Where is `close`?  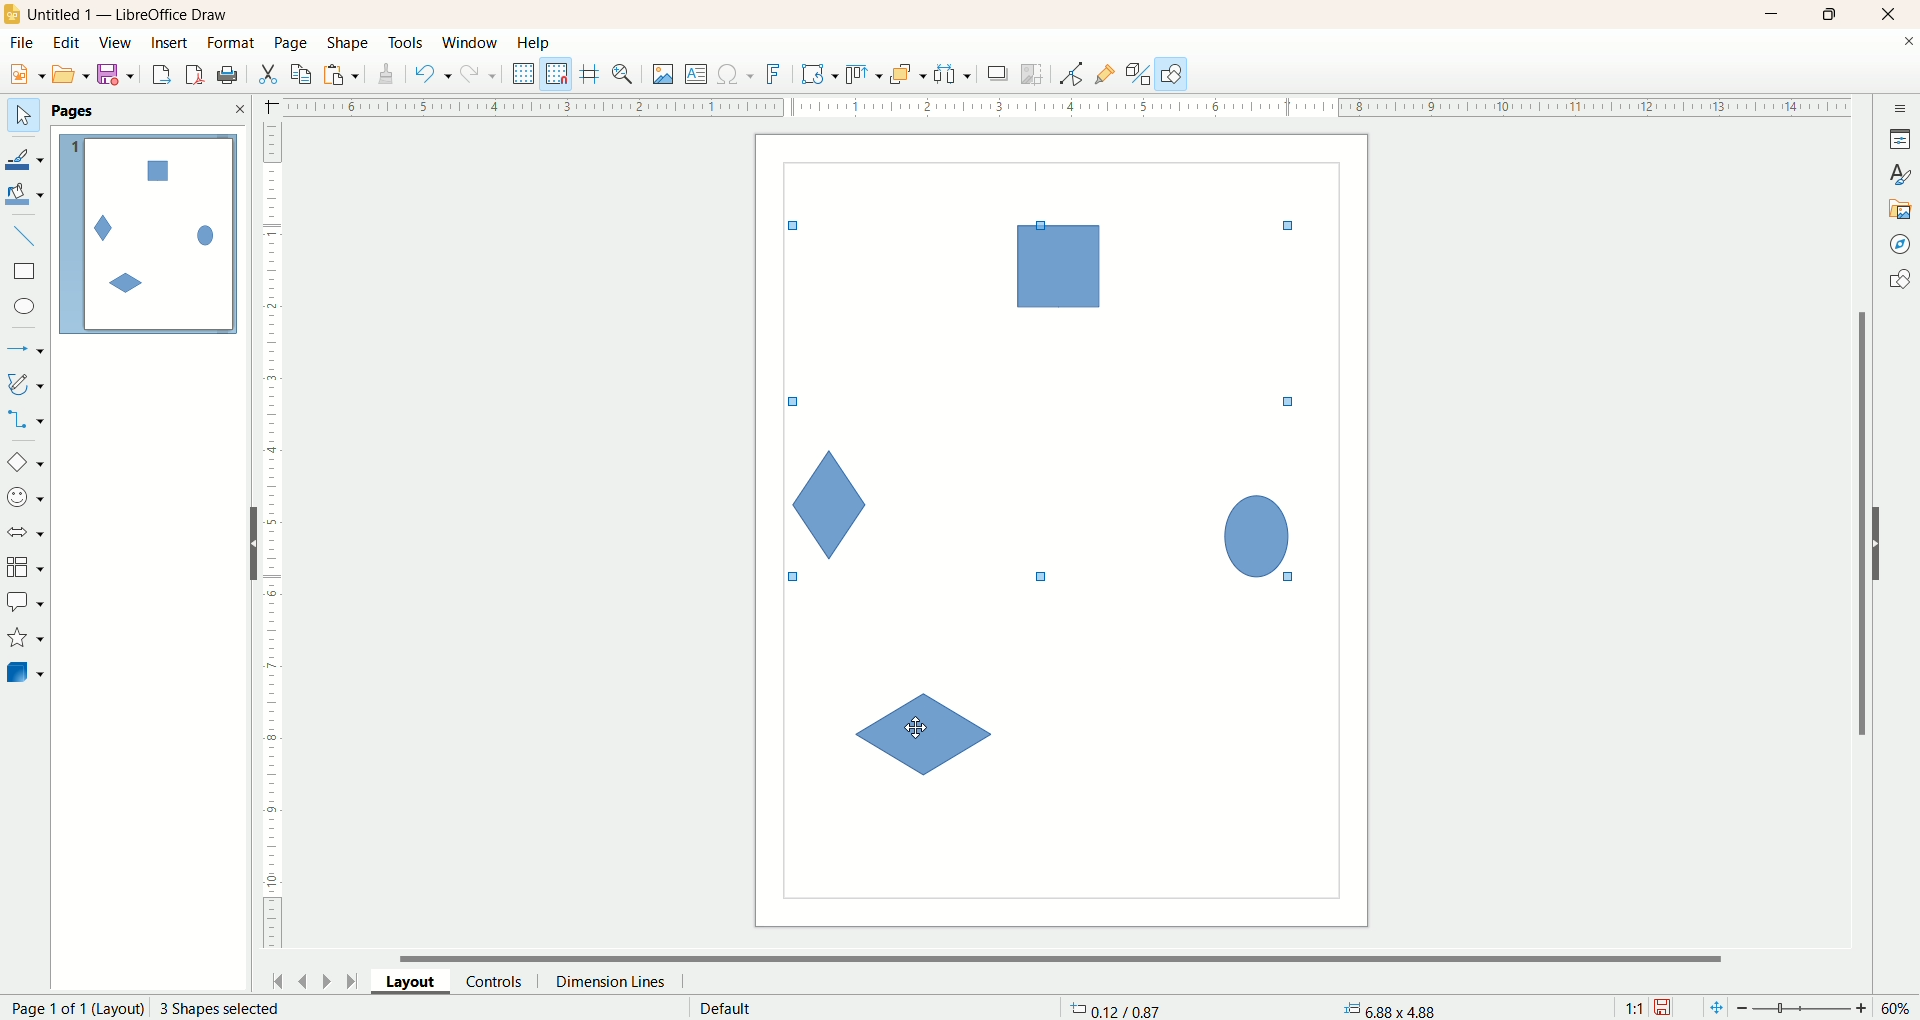
close is located at coordinates (239, 109).